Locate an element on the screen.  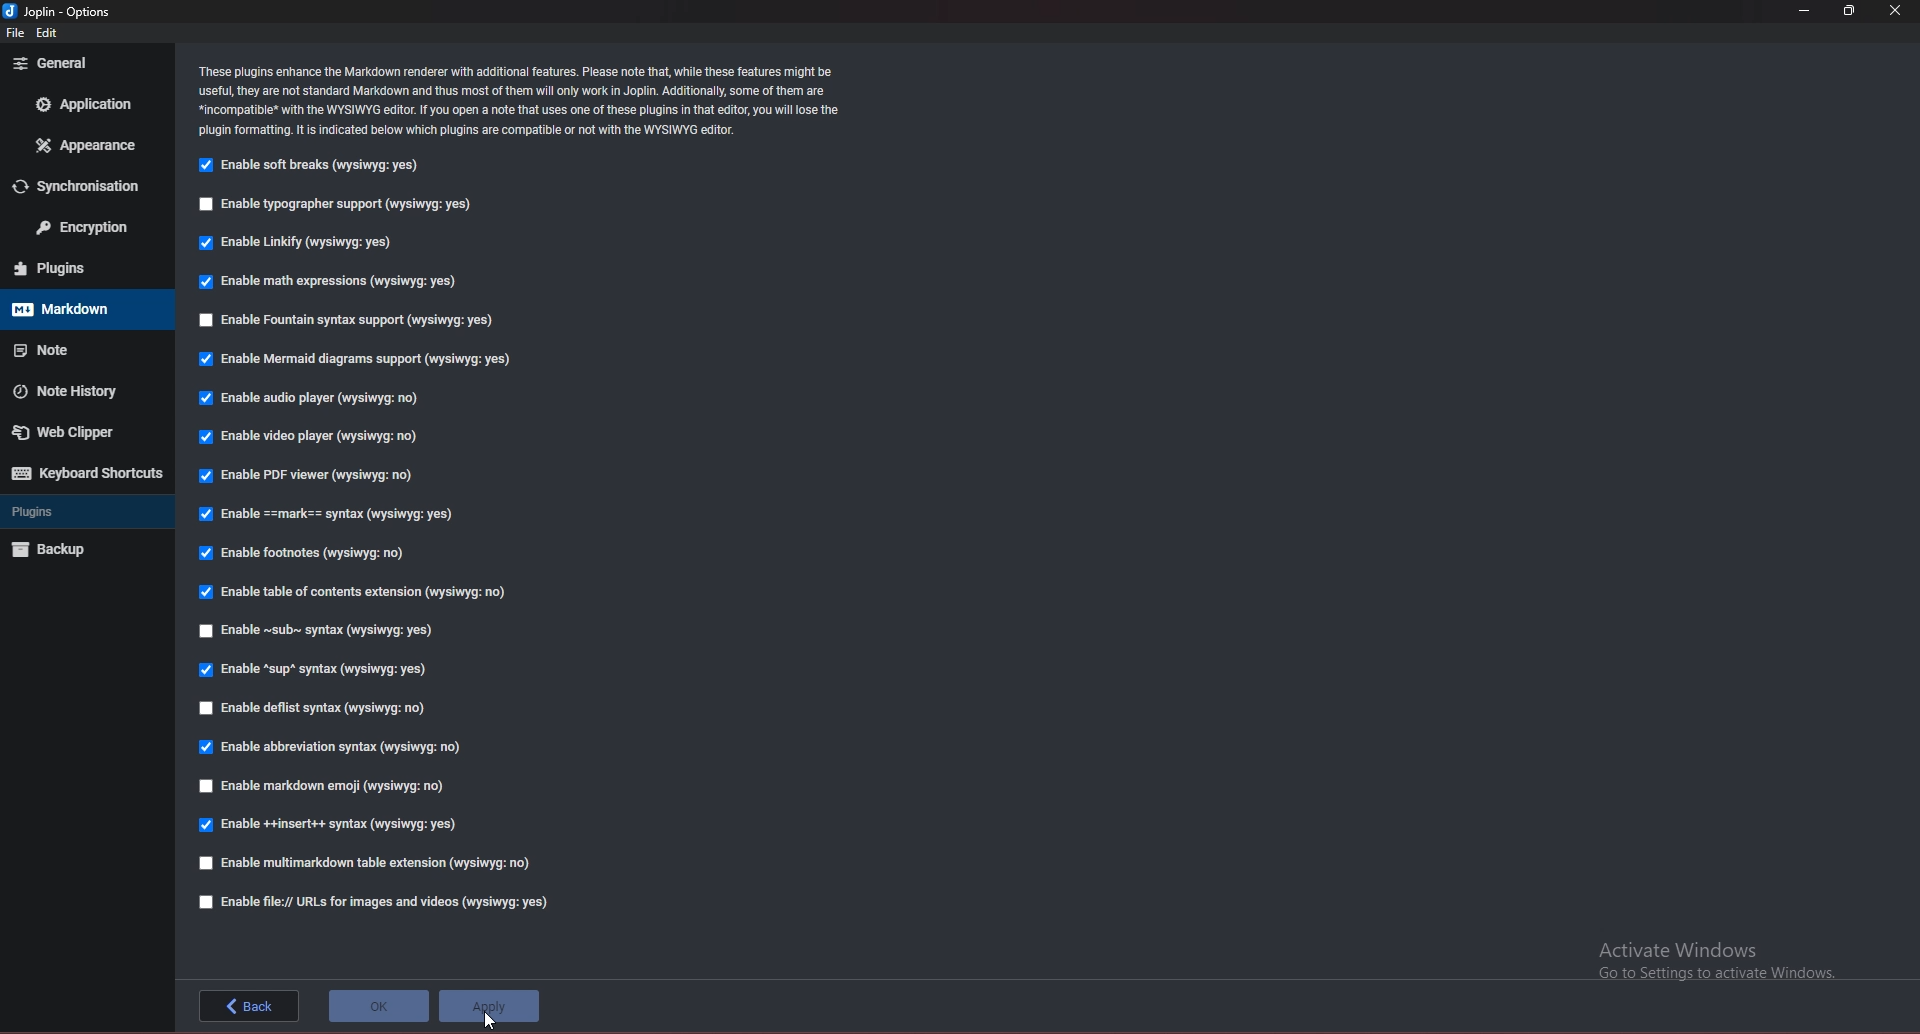
enable sub syntax is located at coordinates (319, 629).